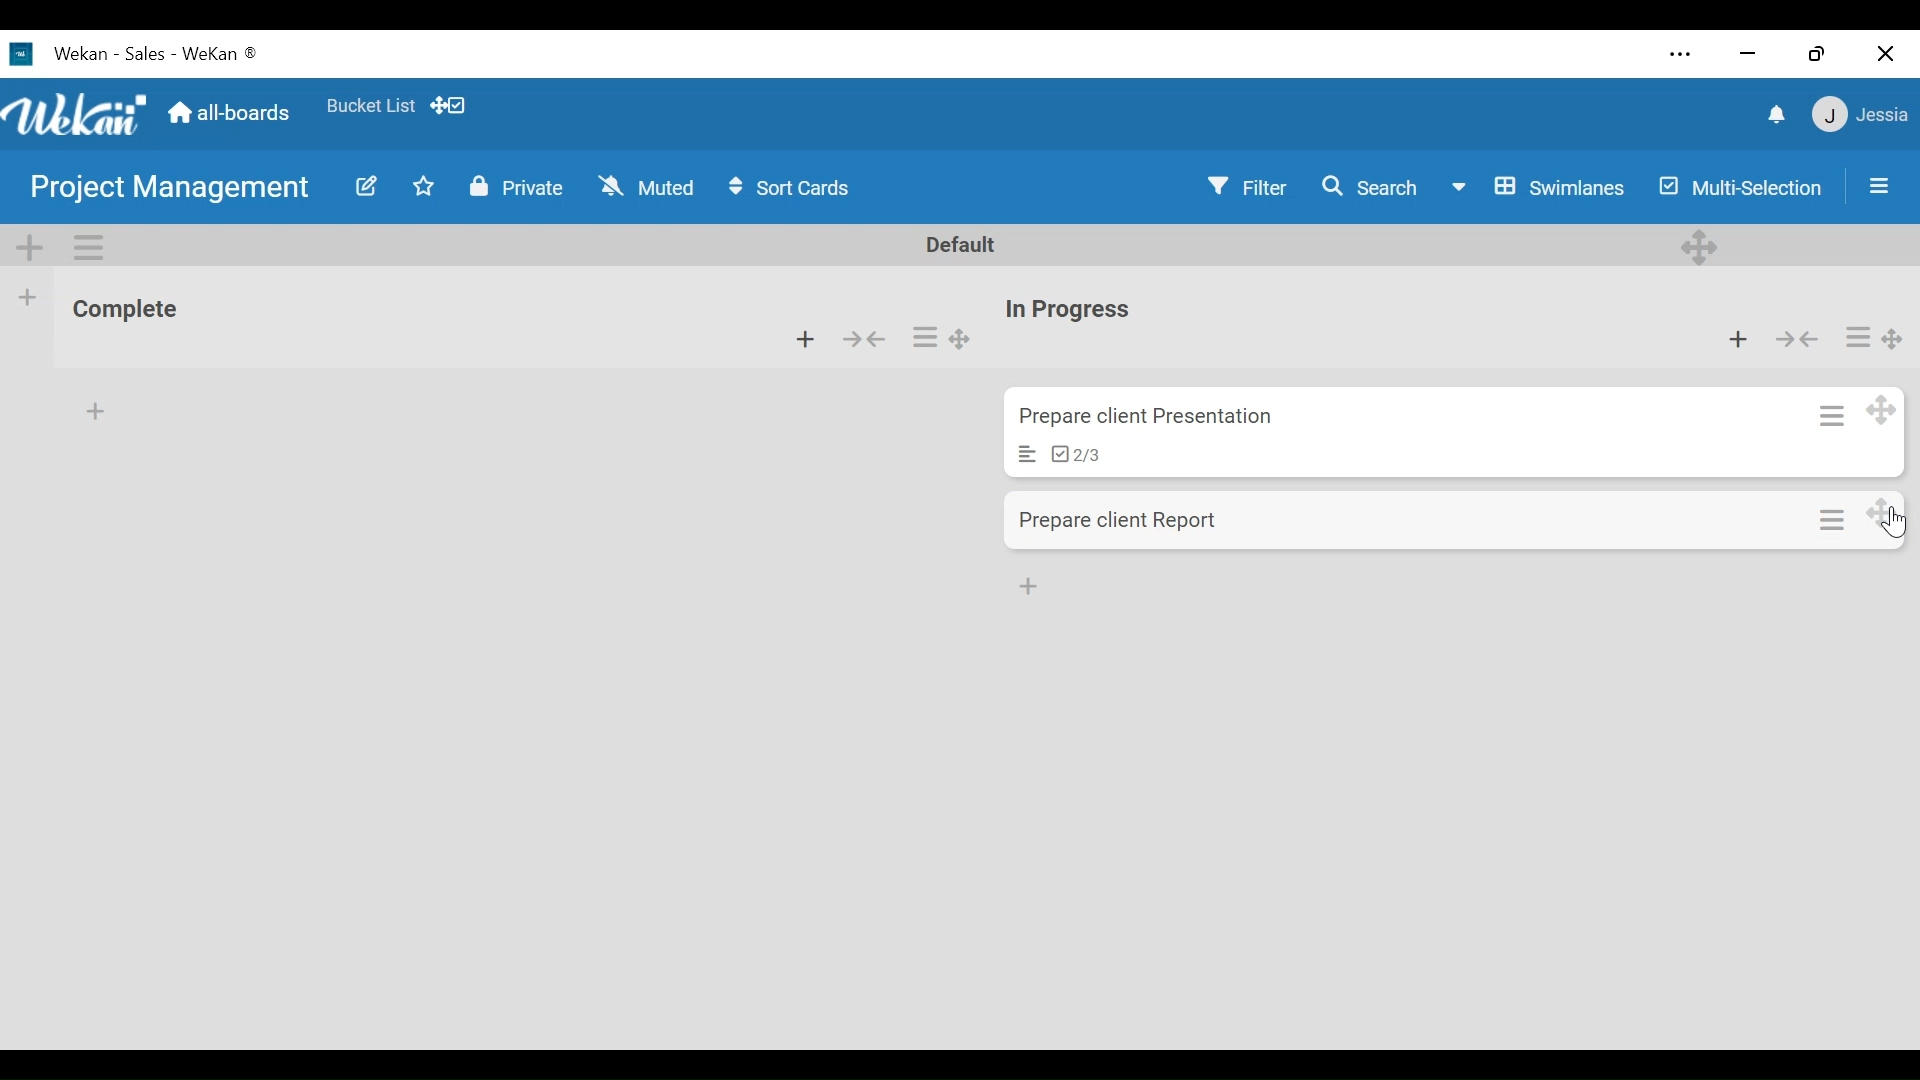  Describe the element at coordinates (1885, 512) in the screenshot. I see `Dekstop` at that location.